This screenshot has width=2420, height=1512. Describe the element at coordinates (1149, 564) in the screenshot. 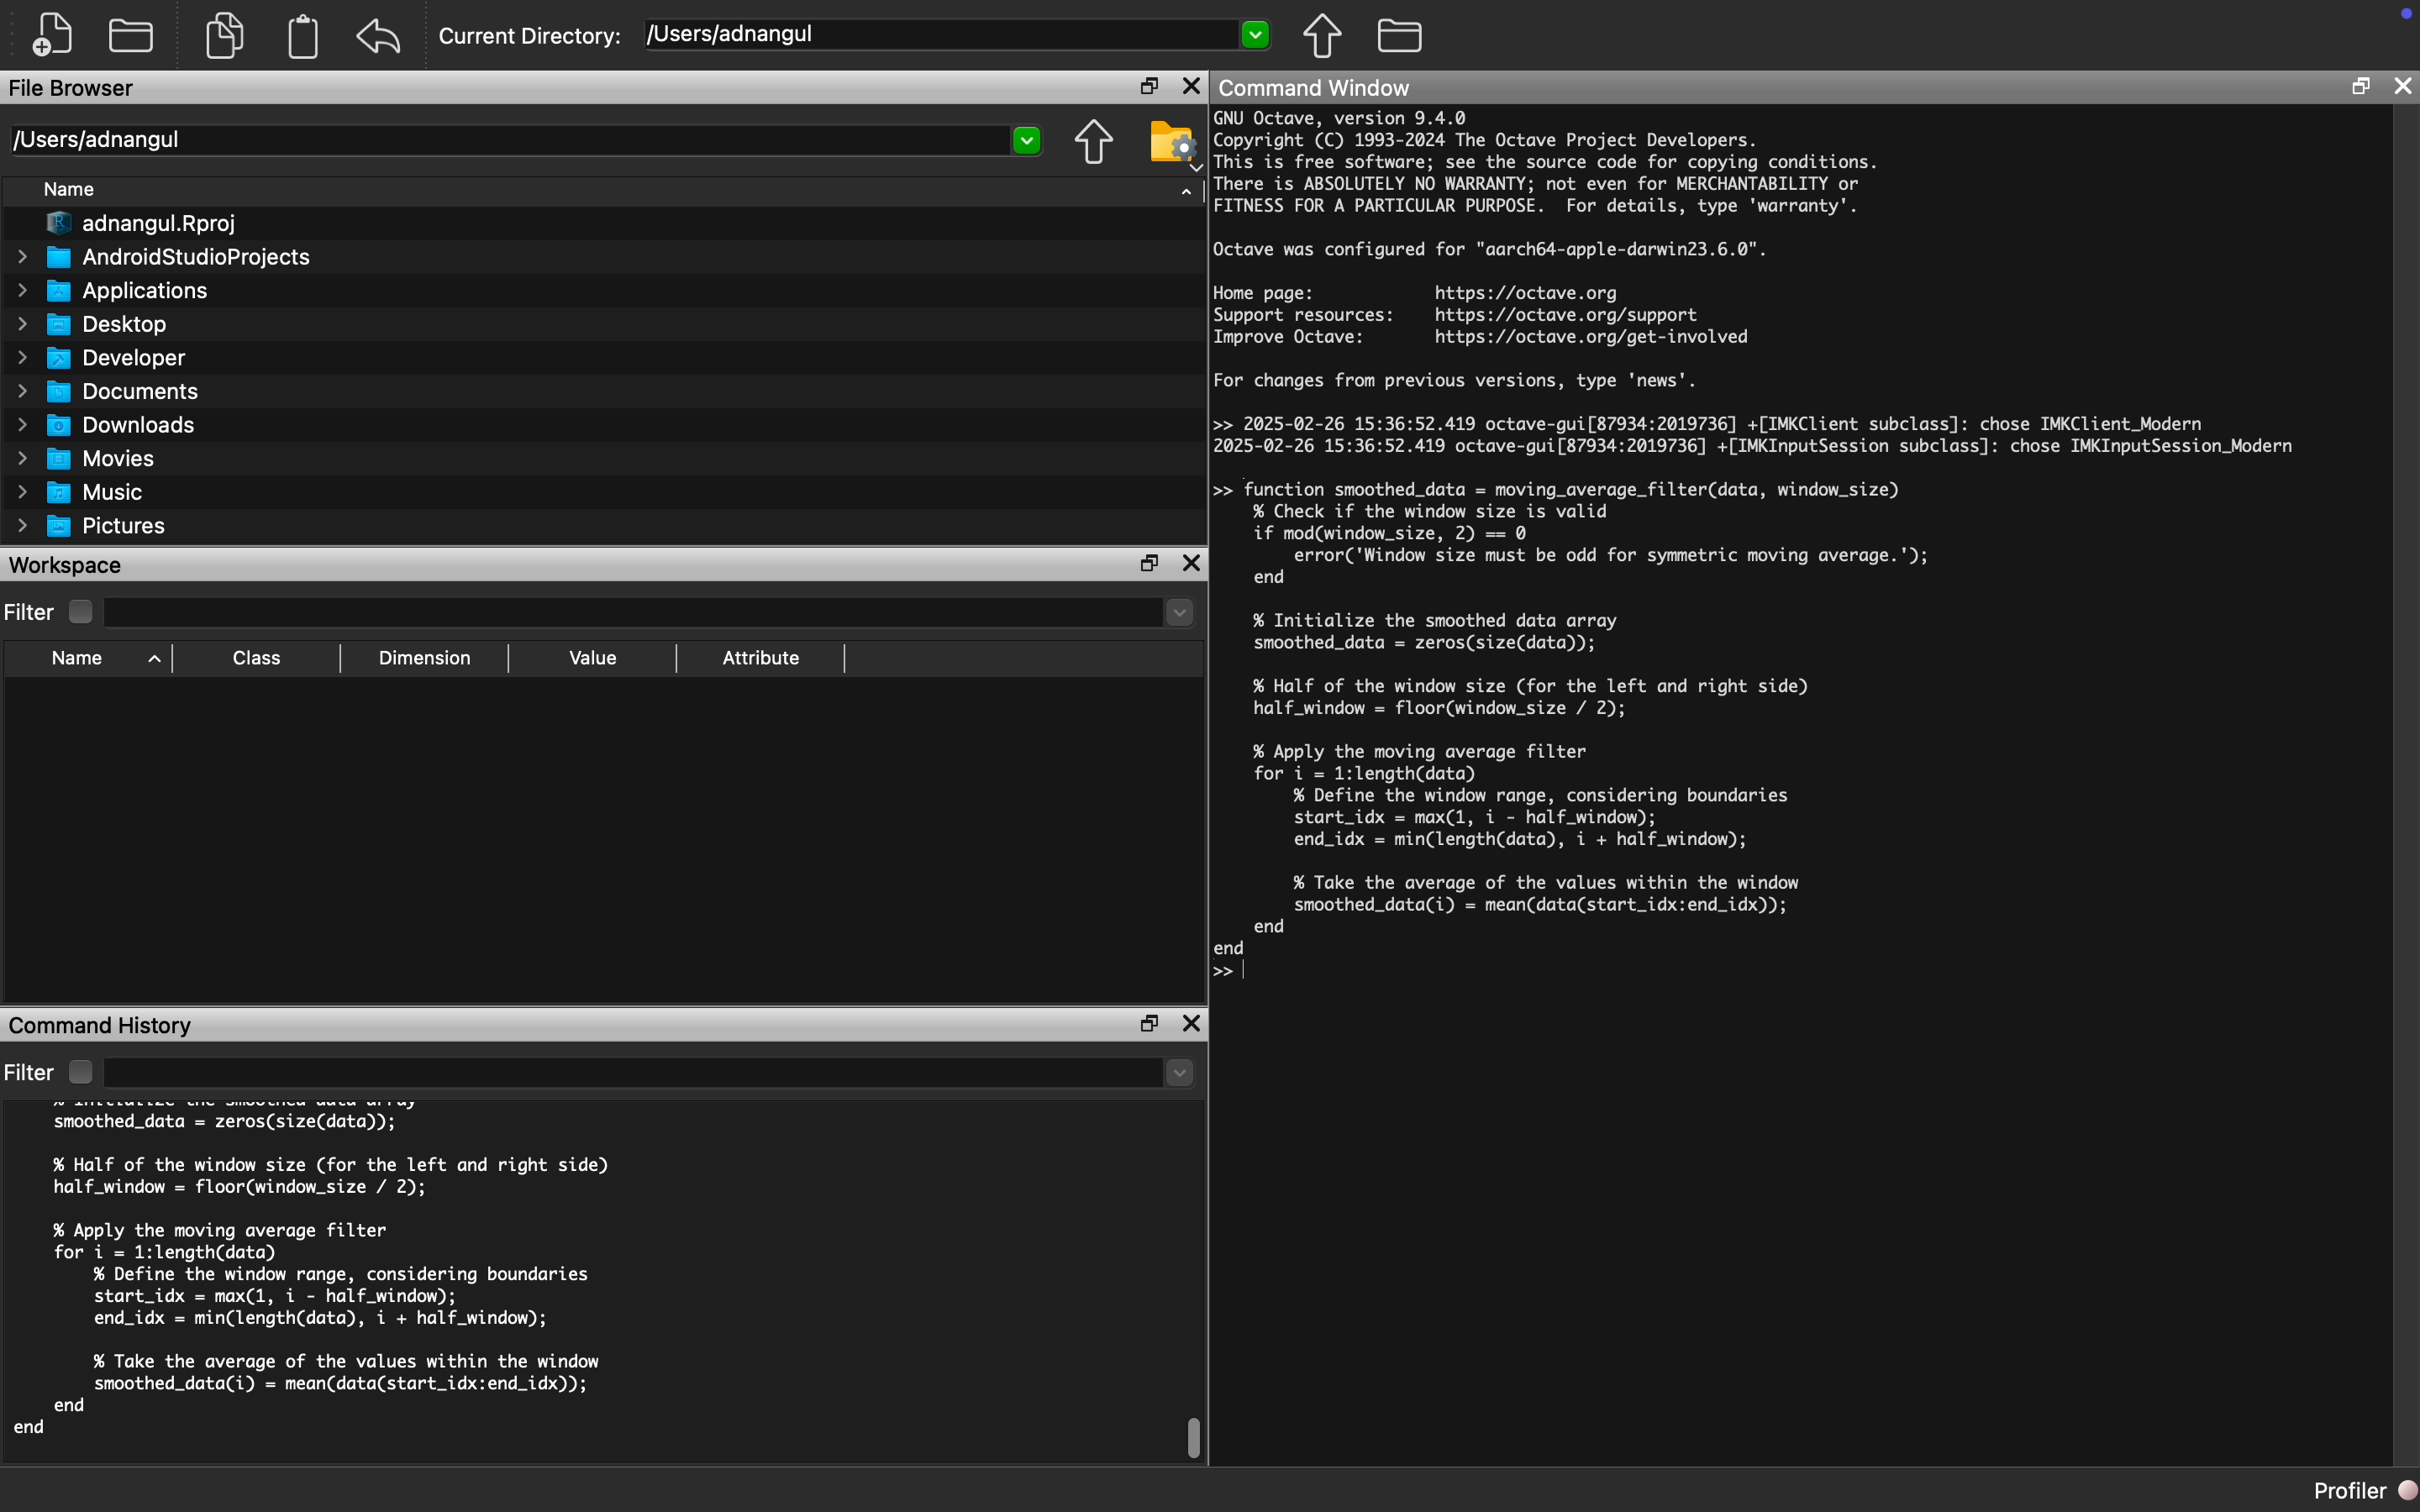

I see `Restore Down` at that location.